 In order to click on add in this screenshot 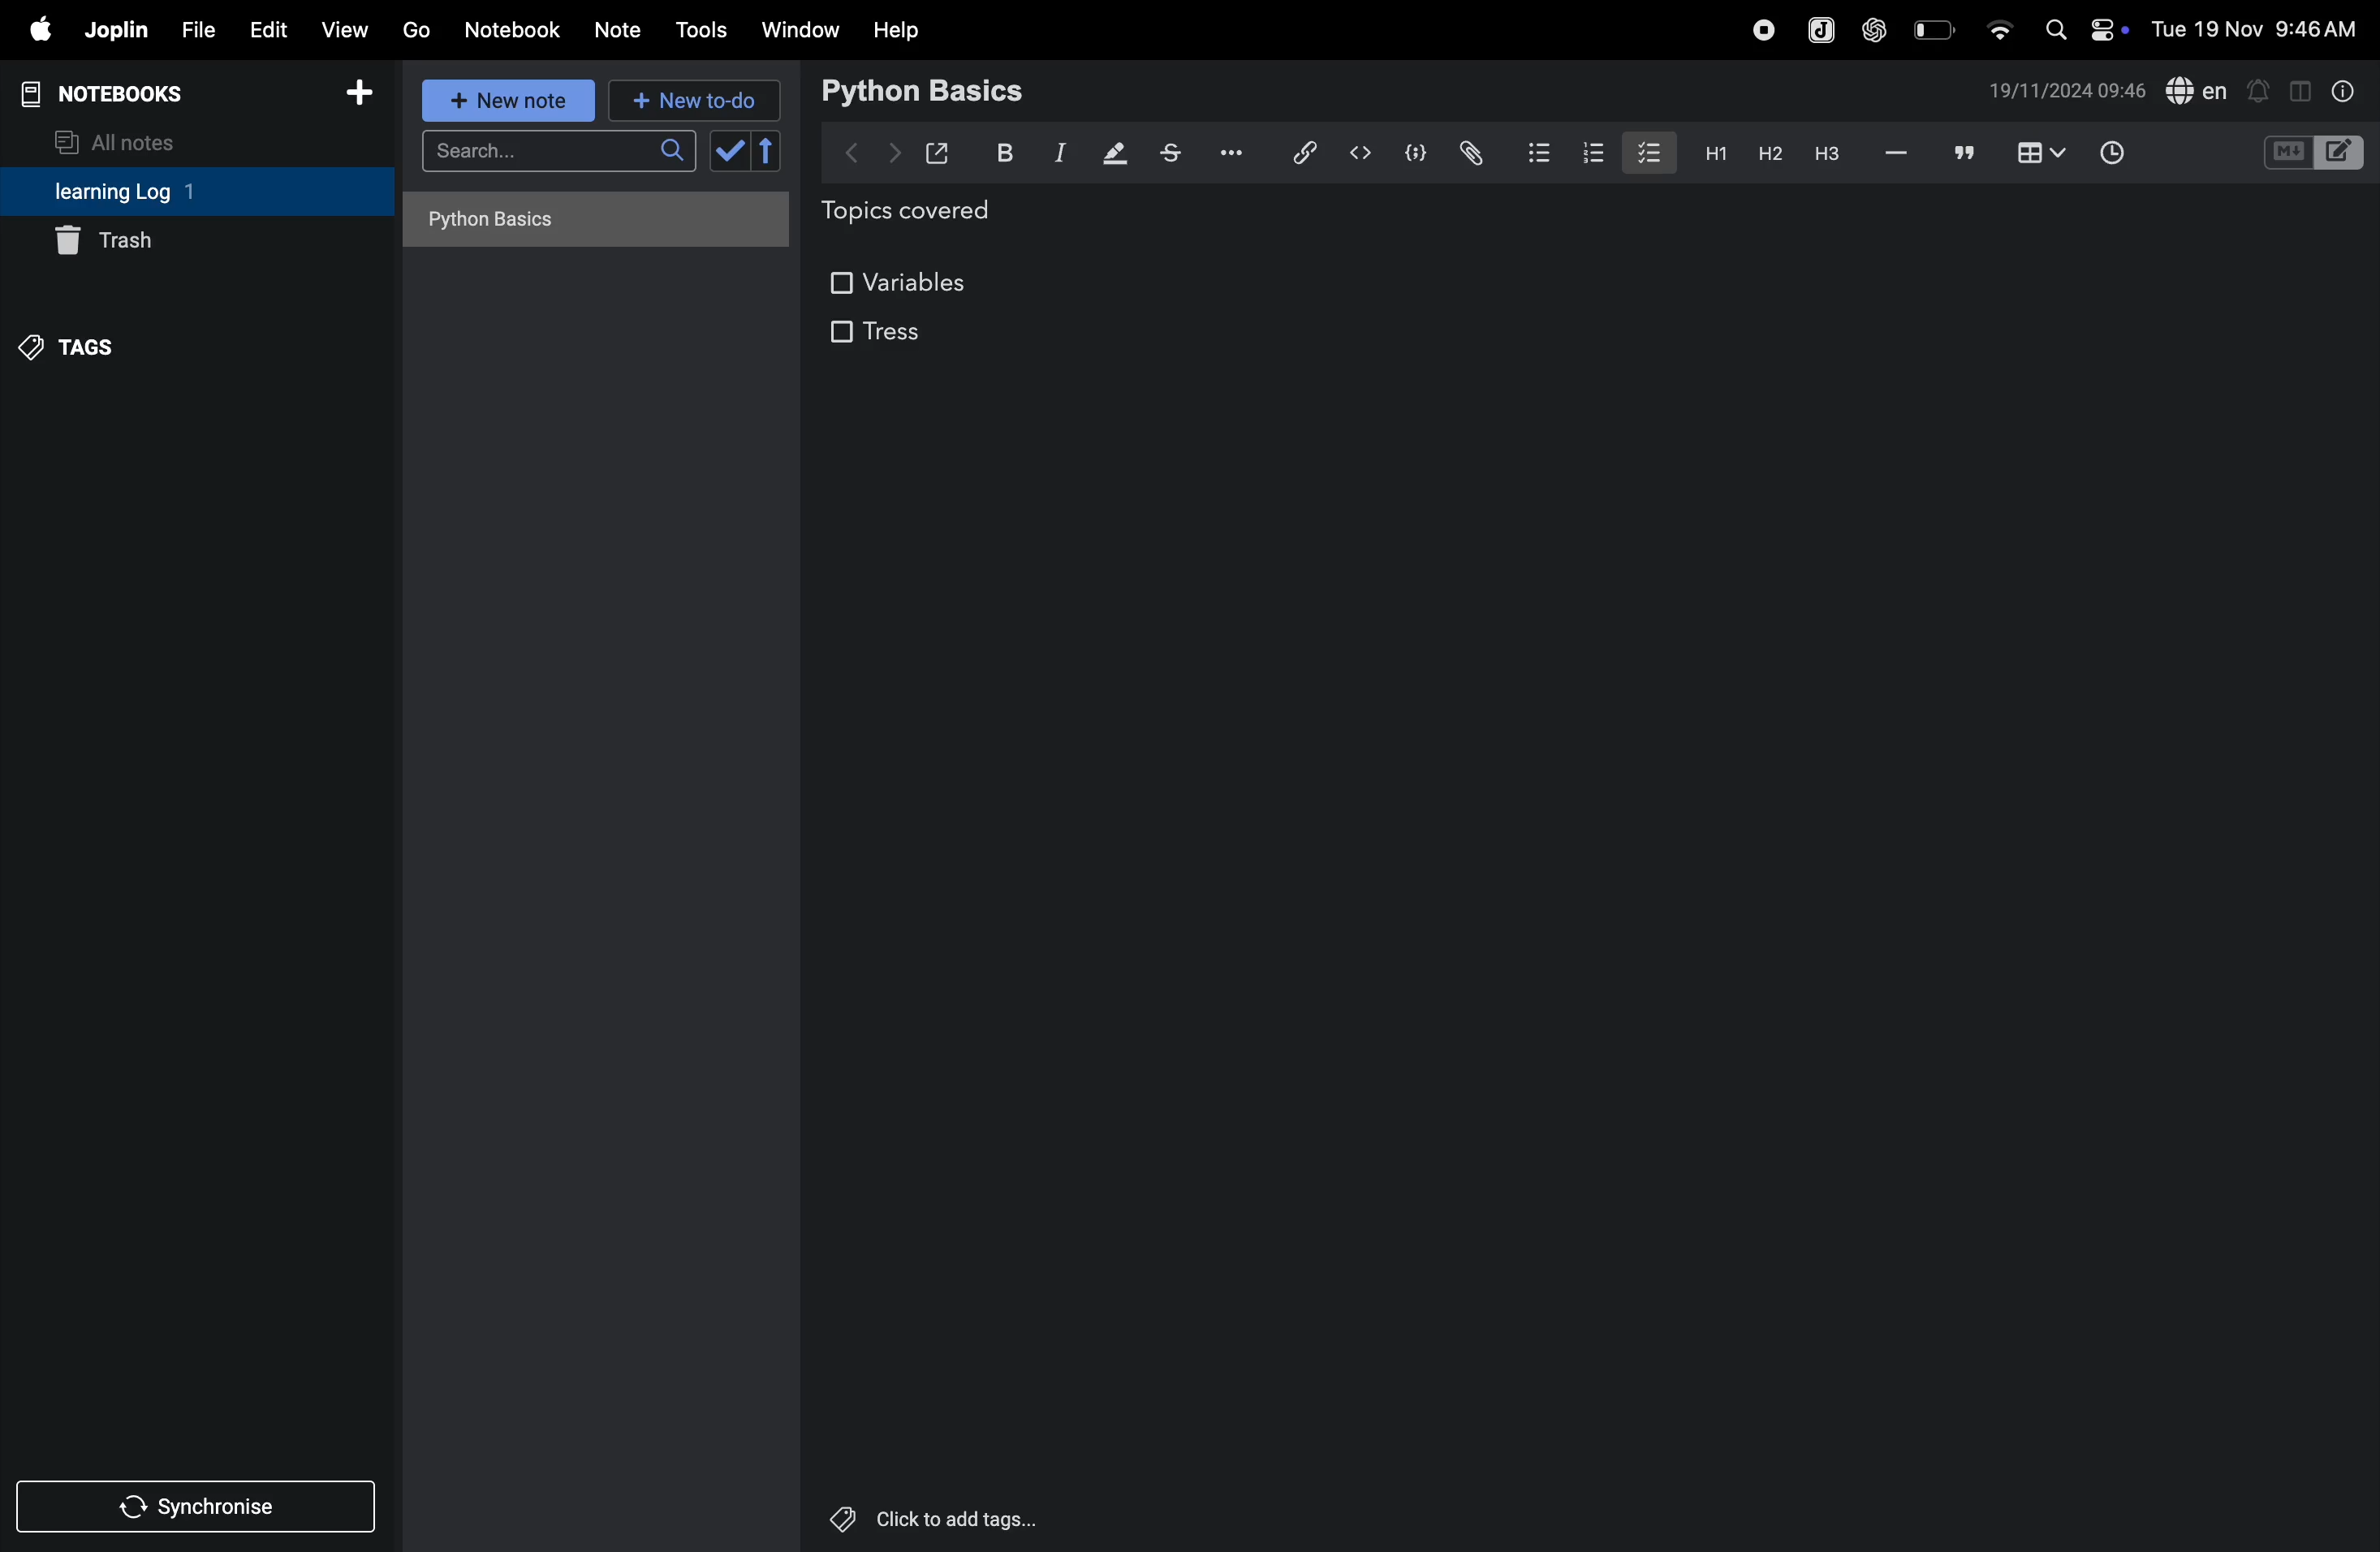, I will do `click(360, 99)`.